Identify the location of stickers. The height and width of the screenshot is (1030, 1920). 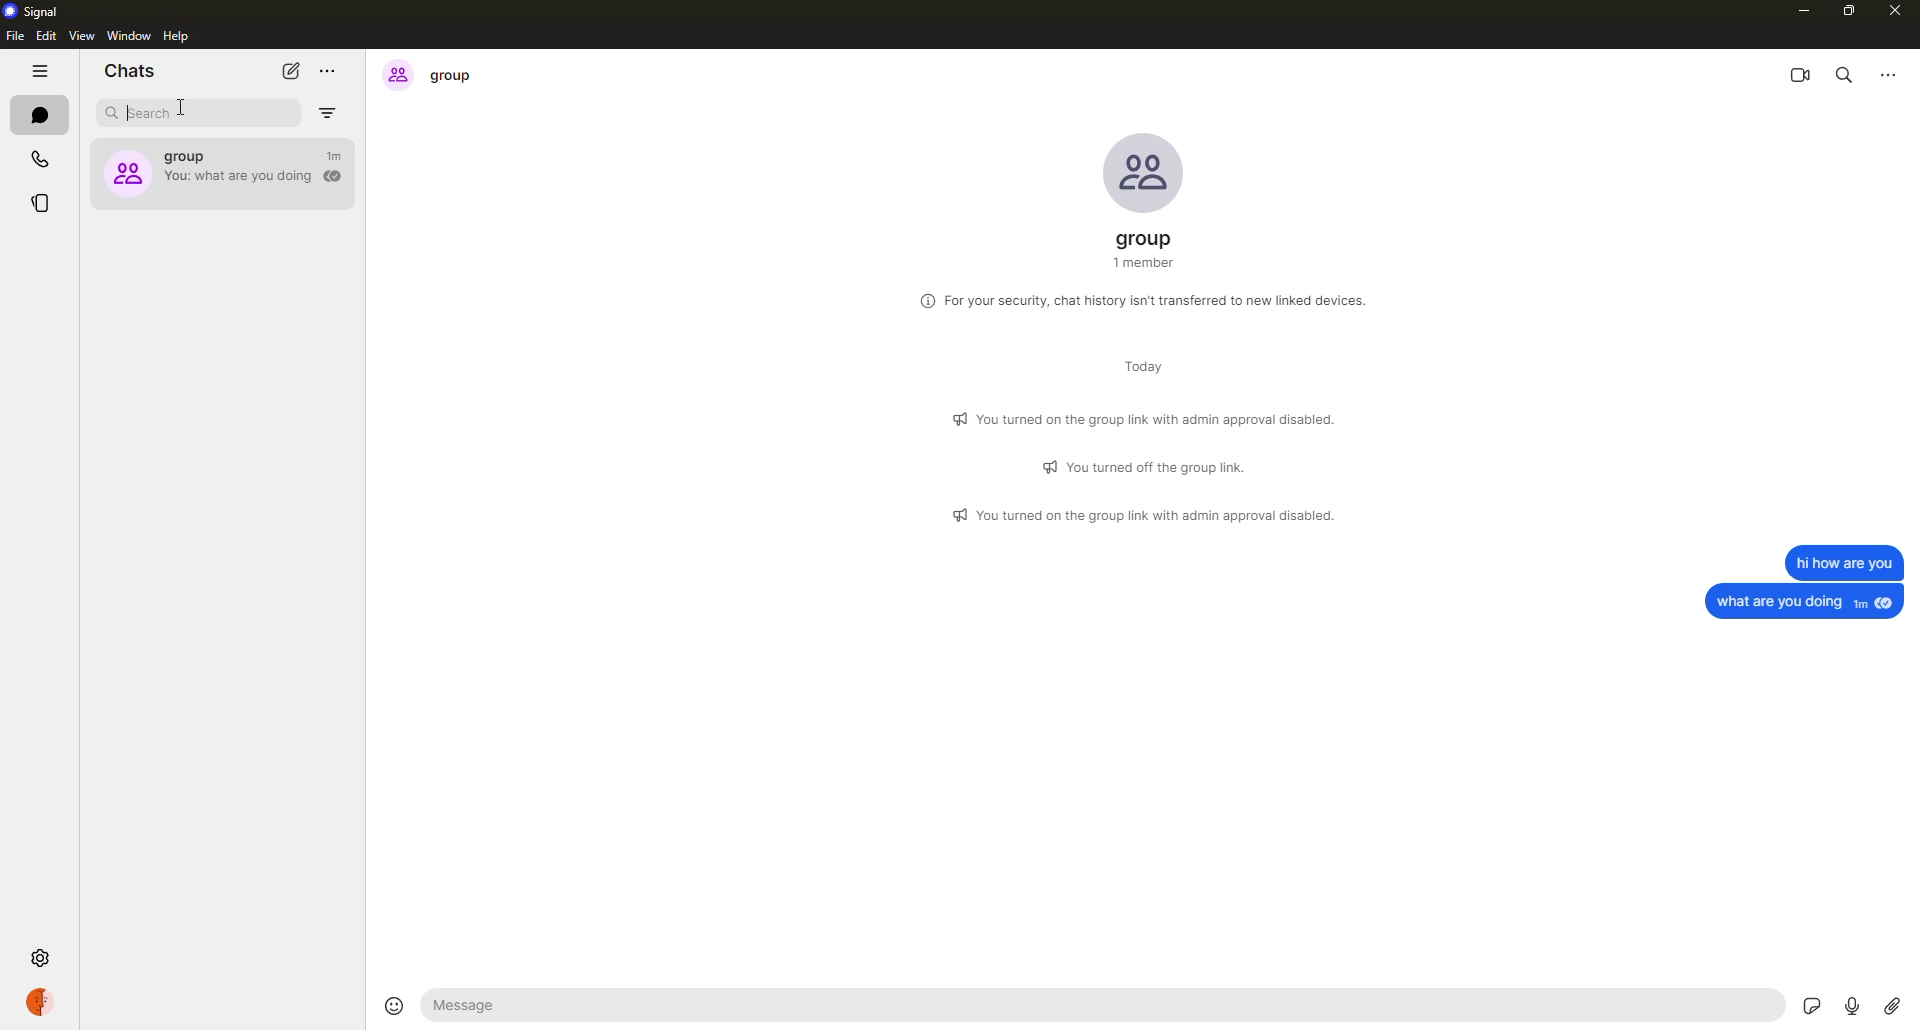
(1812, 1001).